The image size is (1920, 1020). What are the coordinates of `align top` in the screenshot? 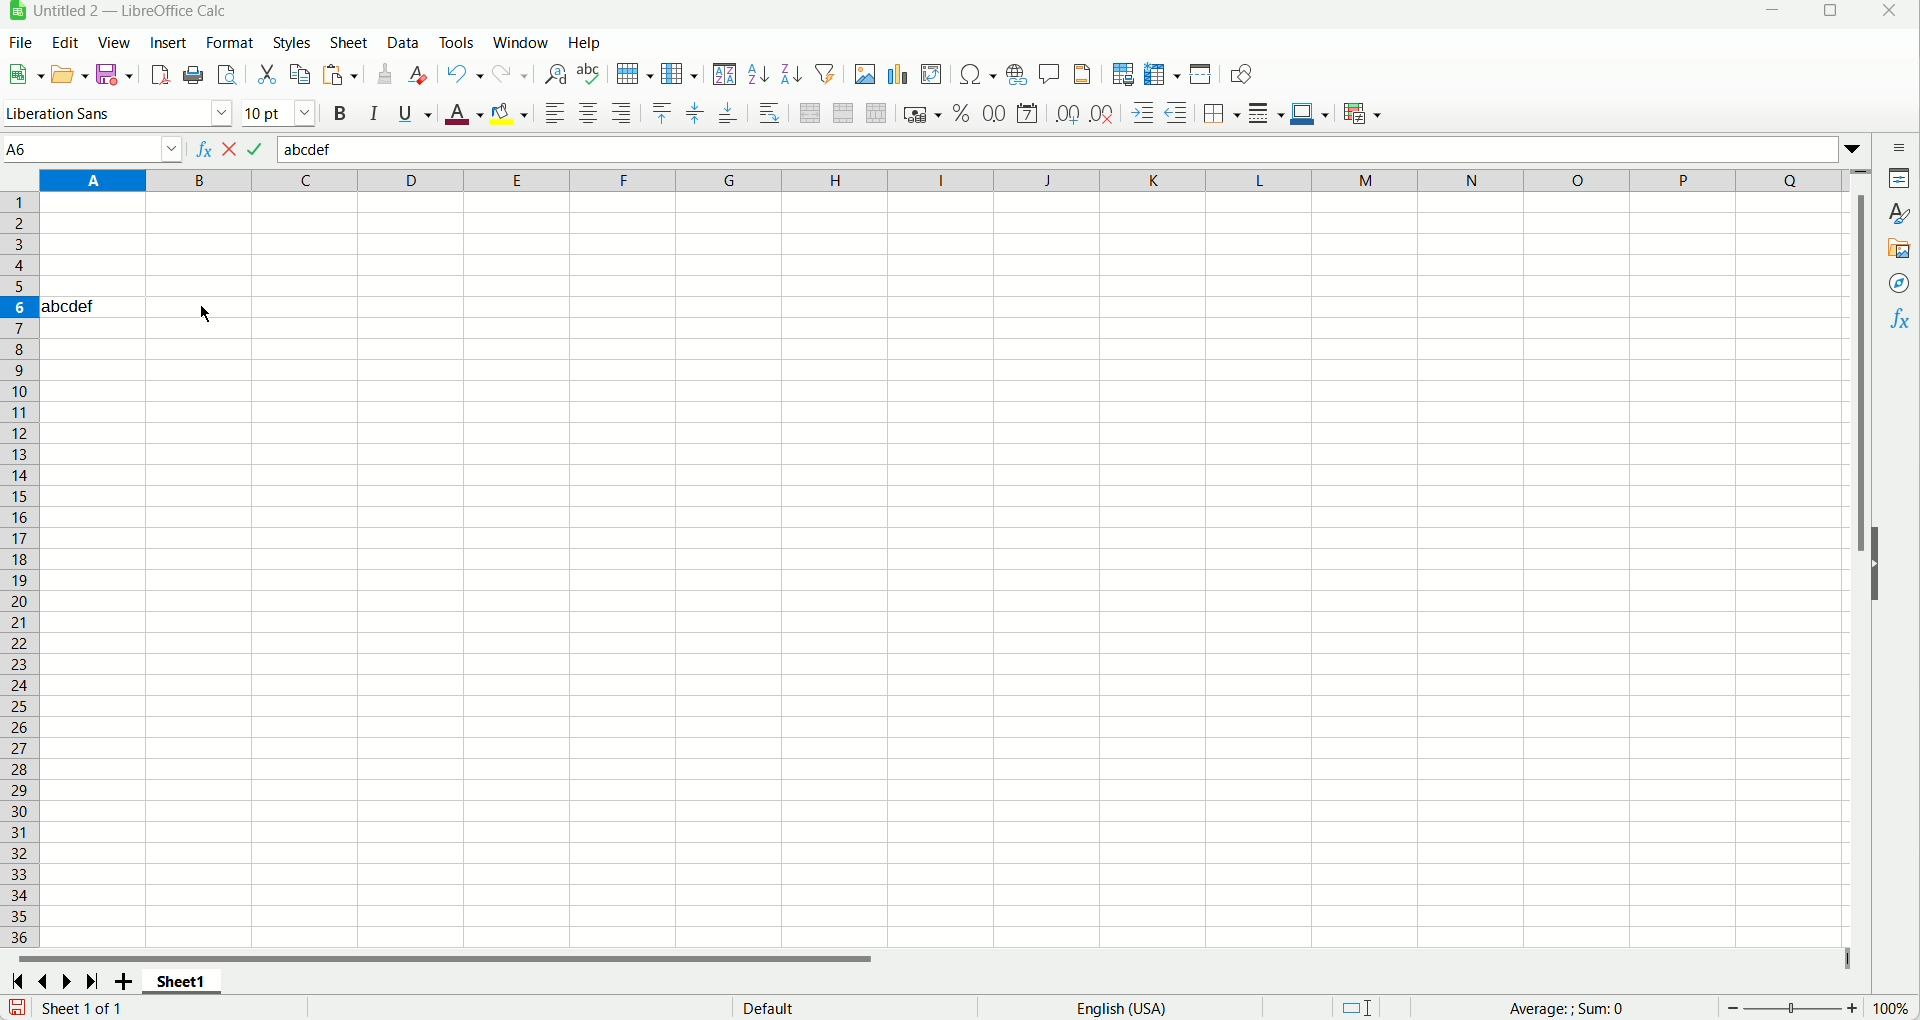 It's located at (663, 113).